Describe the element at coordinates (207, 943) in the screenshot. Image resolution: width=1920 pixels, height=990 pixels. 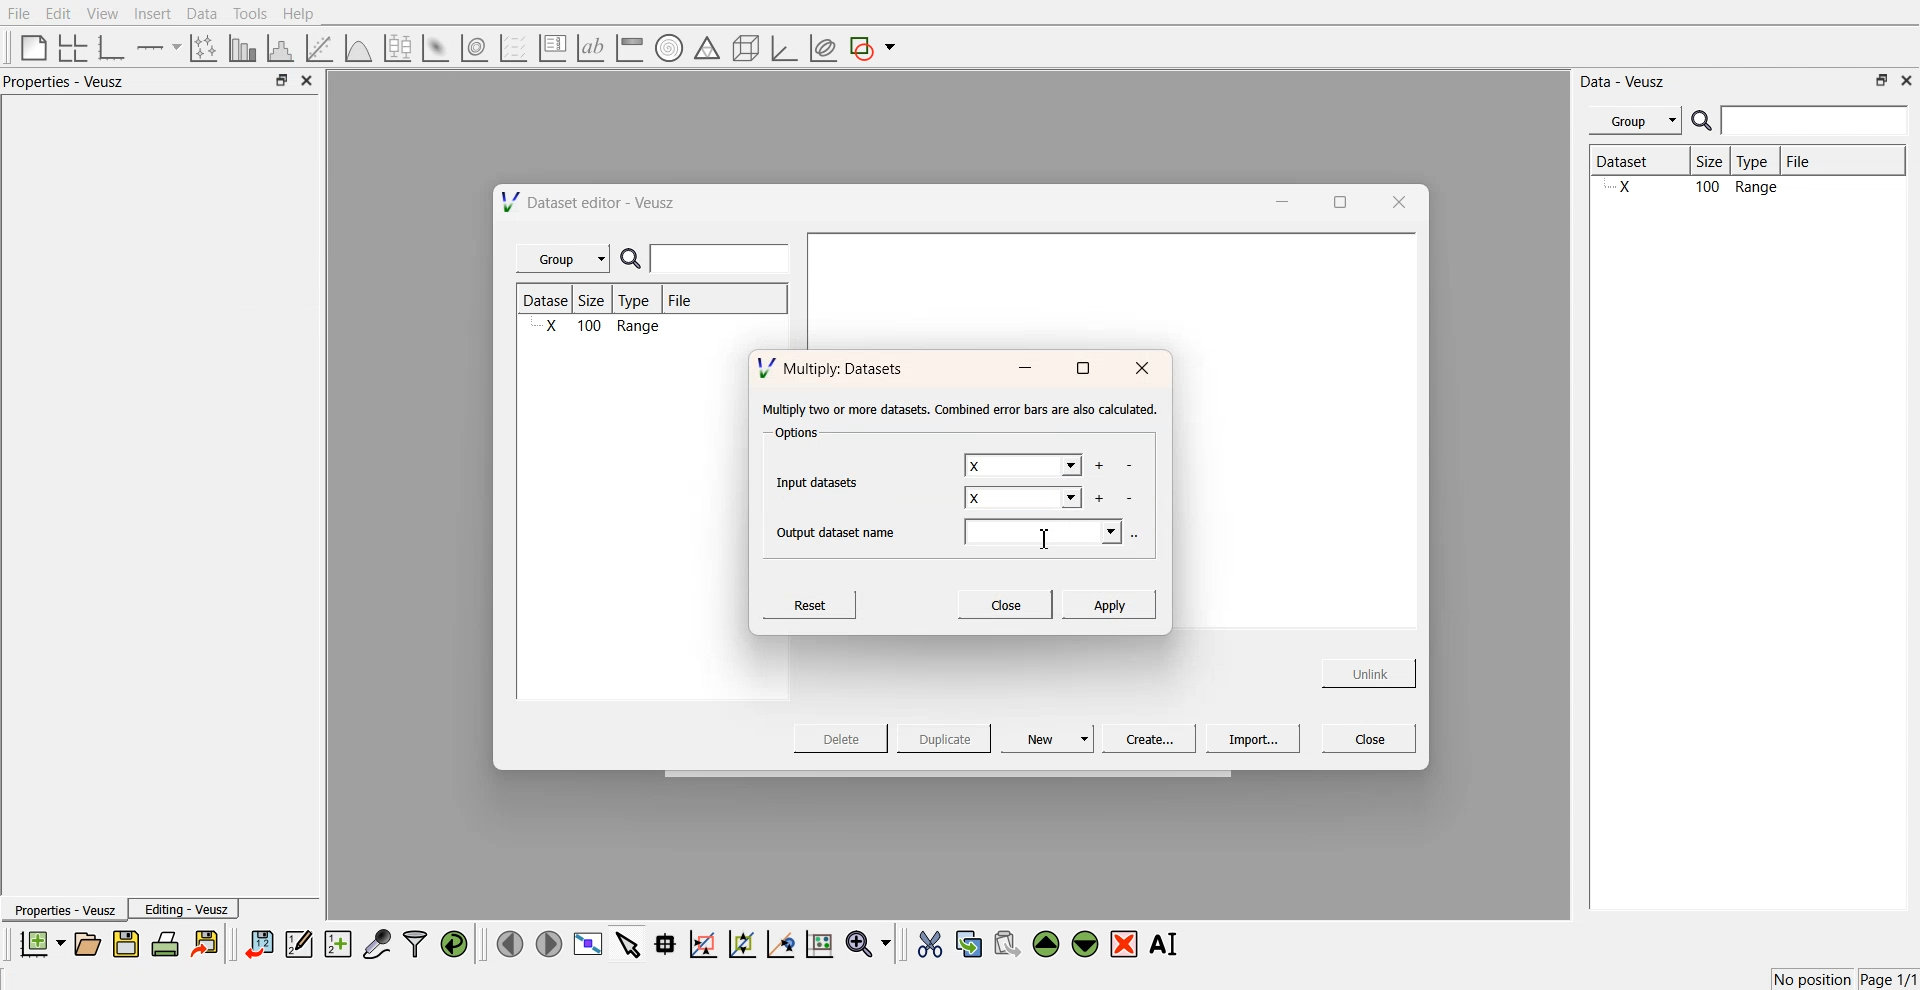
I see `export` at that location.